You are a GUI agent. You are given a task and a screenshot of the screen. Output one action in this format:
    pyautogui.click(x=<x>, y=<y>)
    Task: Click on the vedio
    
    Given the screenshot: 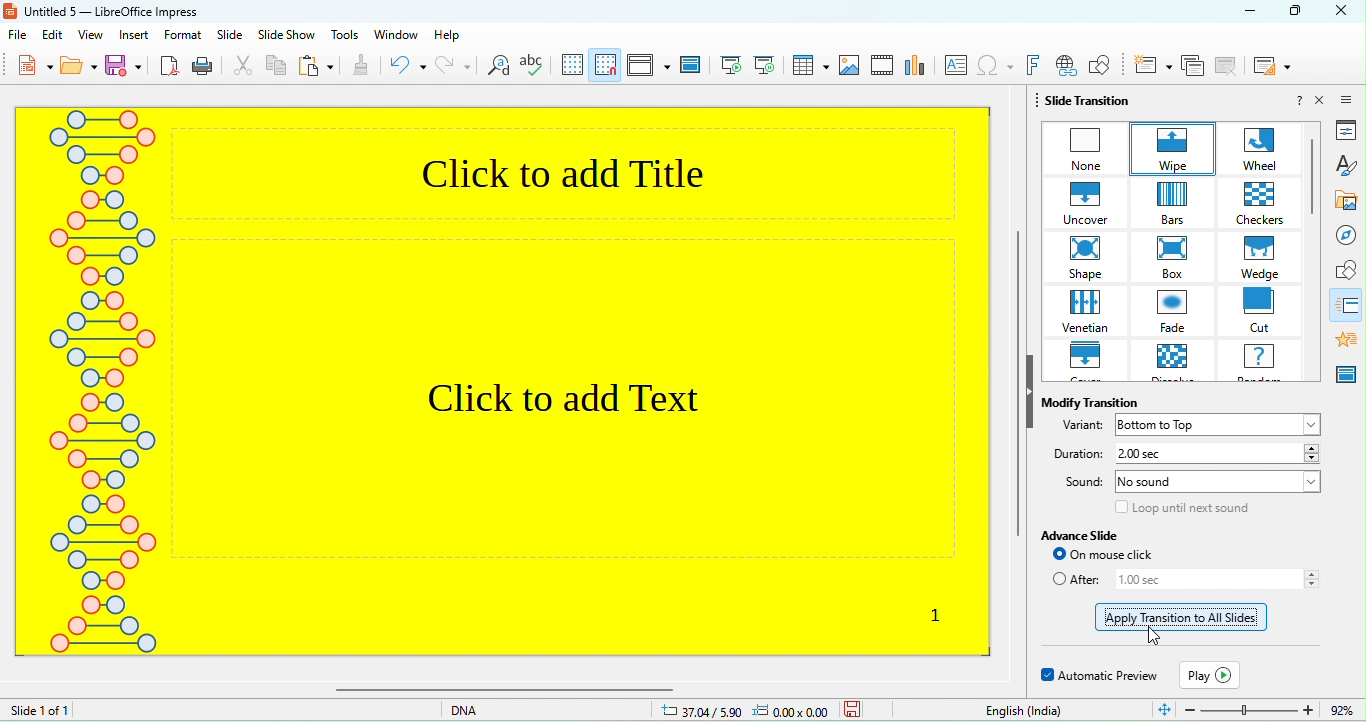 What is the action you would take?
    pyautogui.click(x=882, y=66)
    